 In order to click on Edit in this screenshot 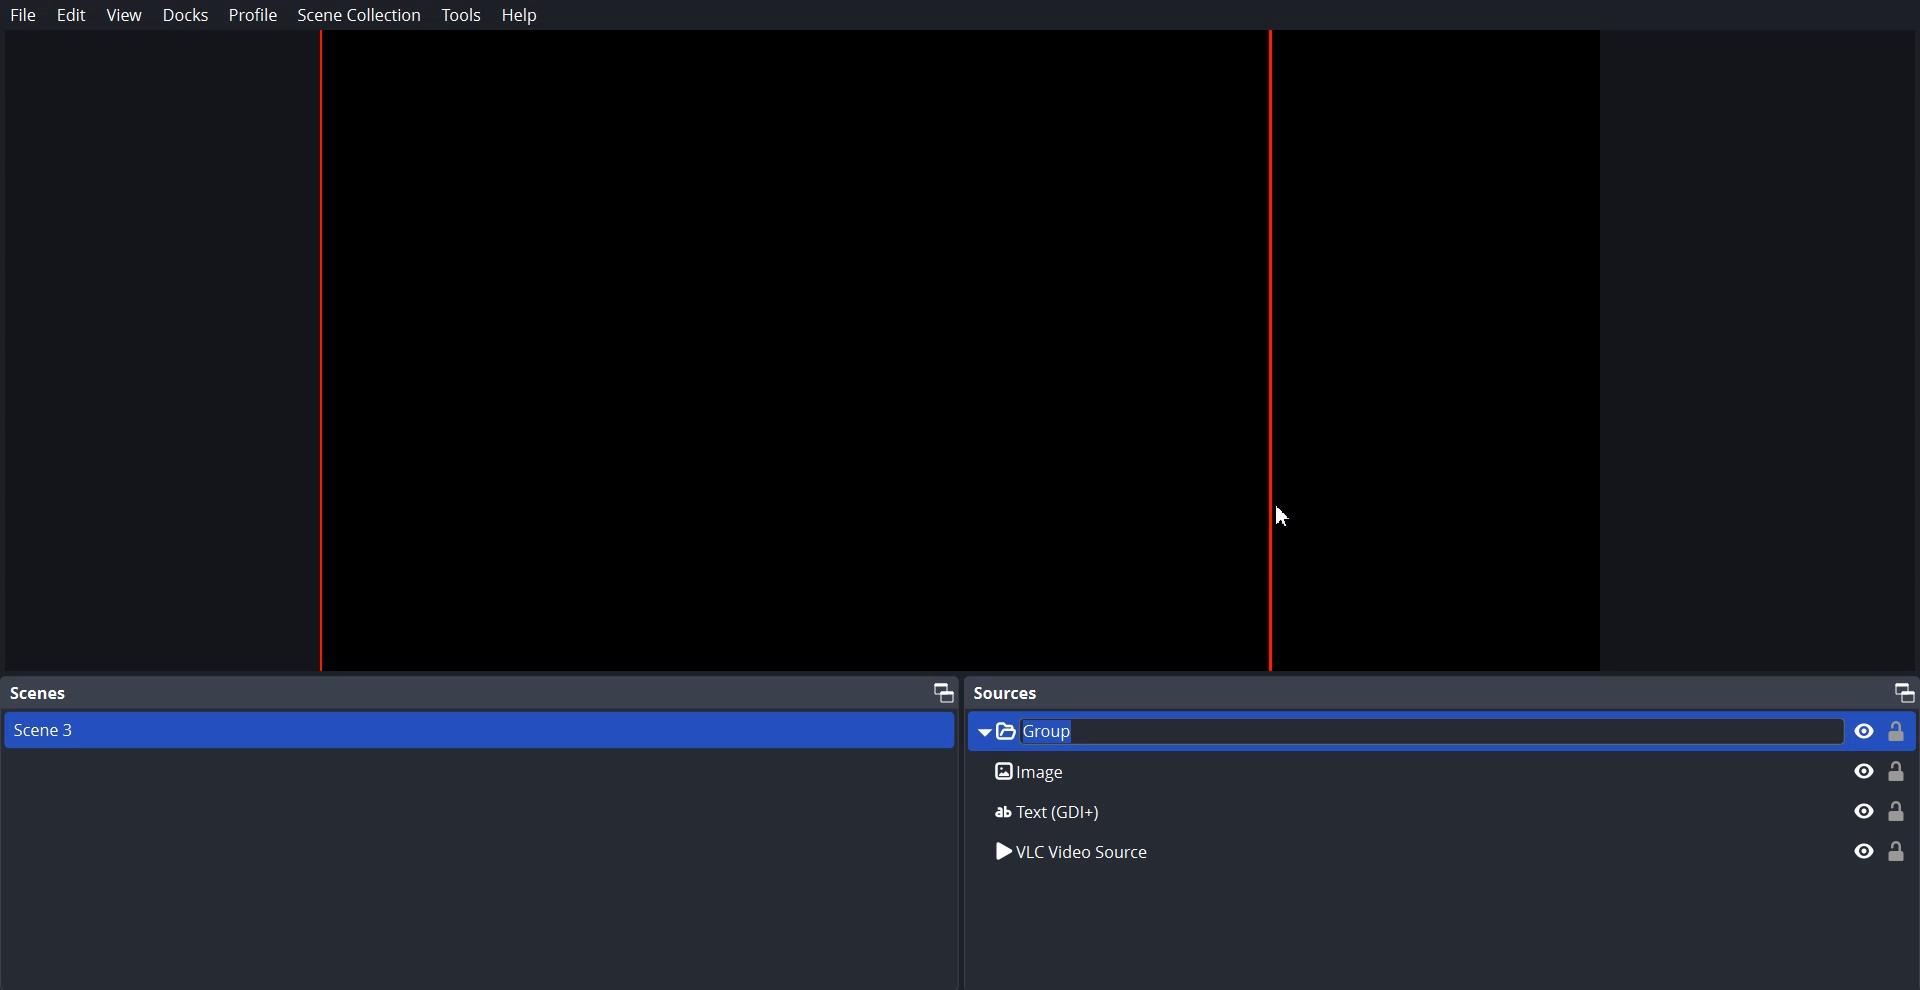, I will do `click(72, 15)`.